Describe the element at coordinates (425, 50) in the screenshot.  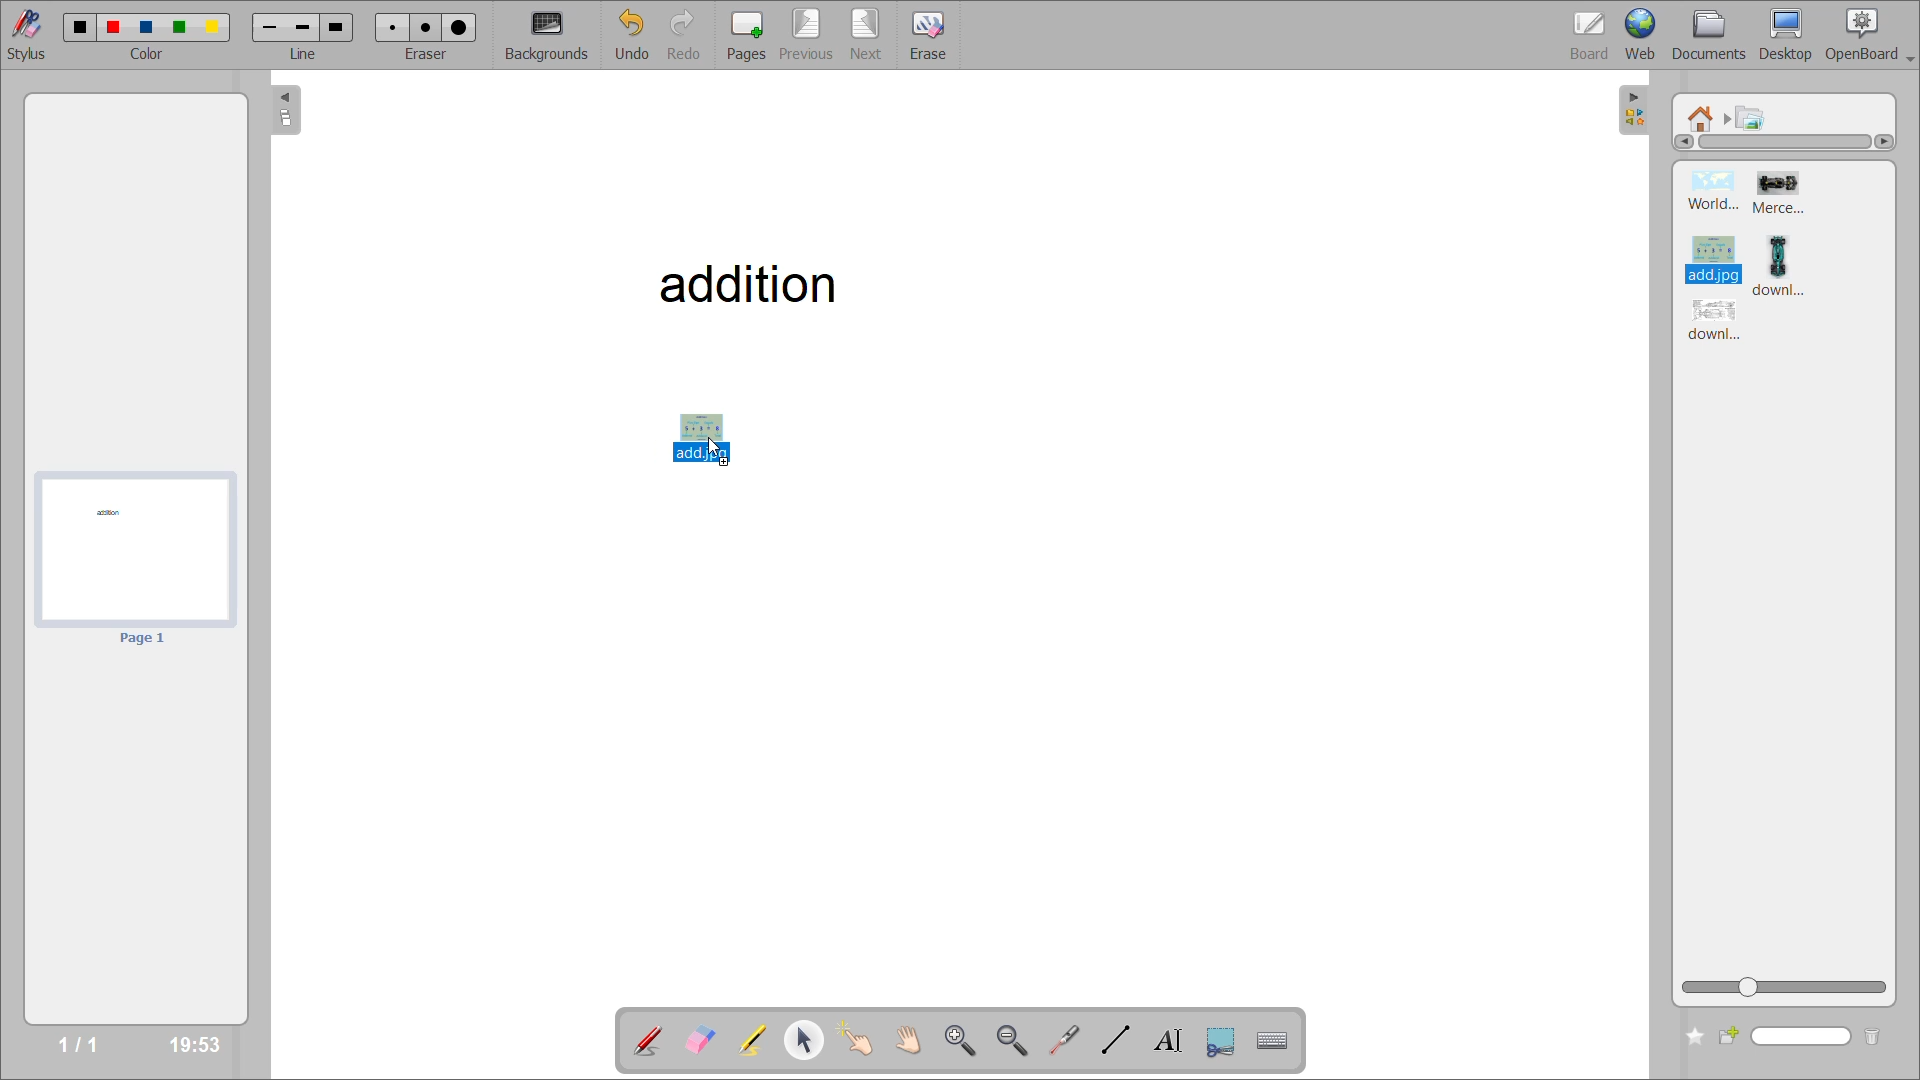
I see `eraser` at that location.